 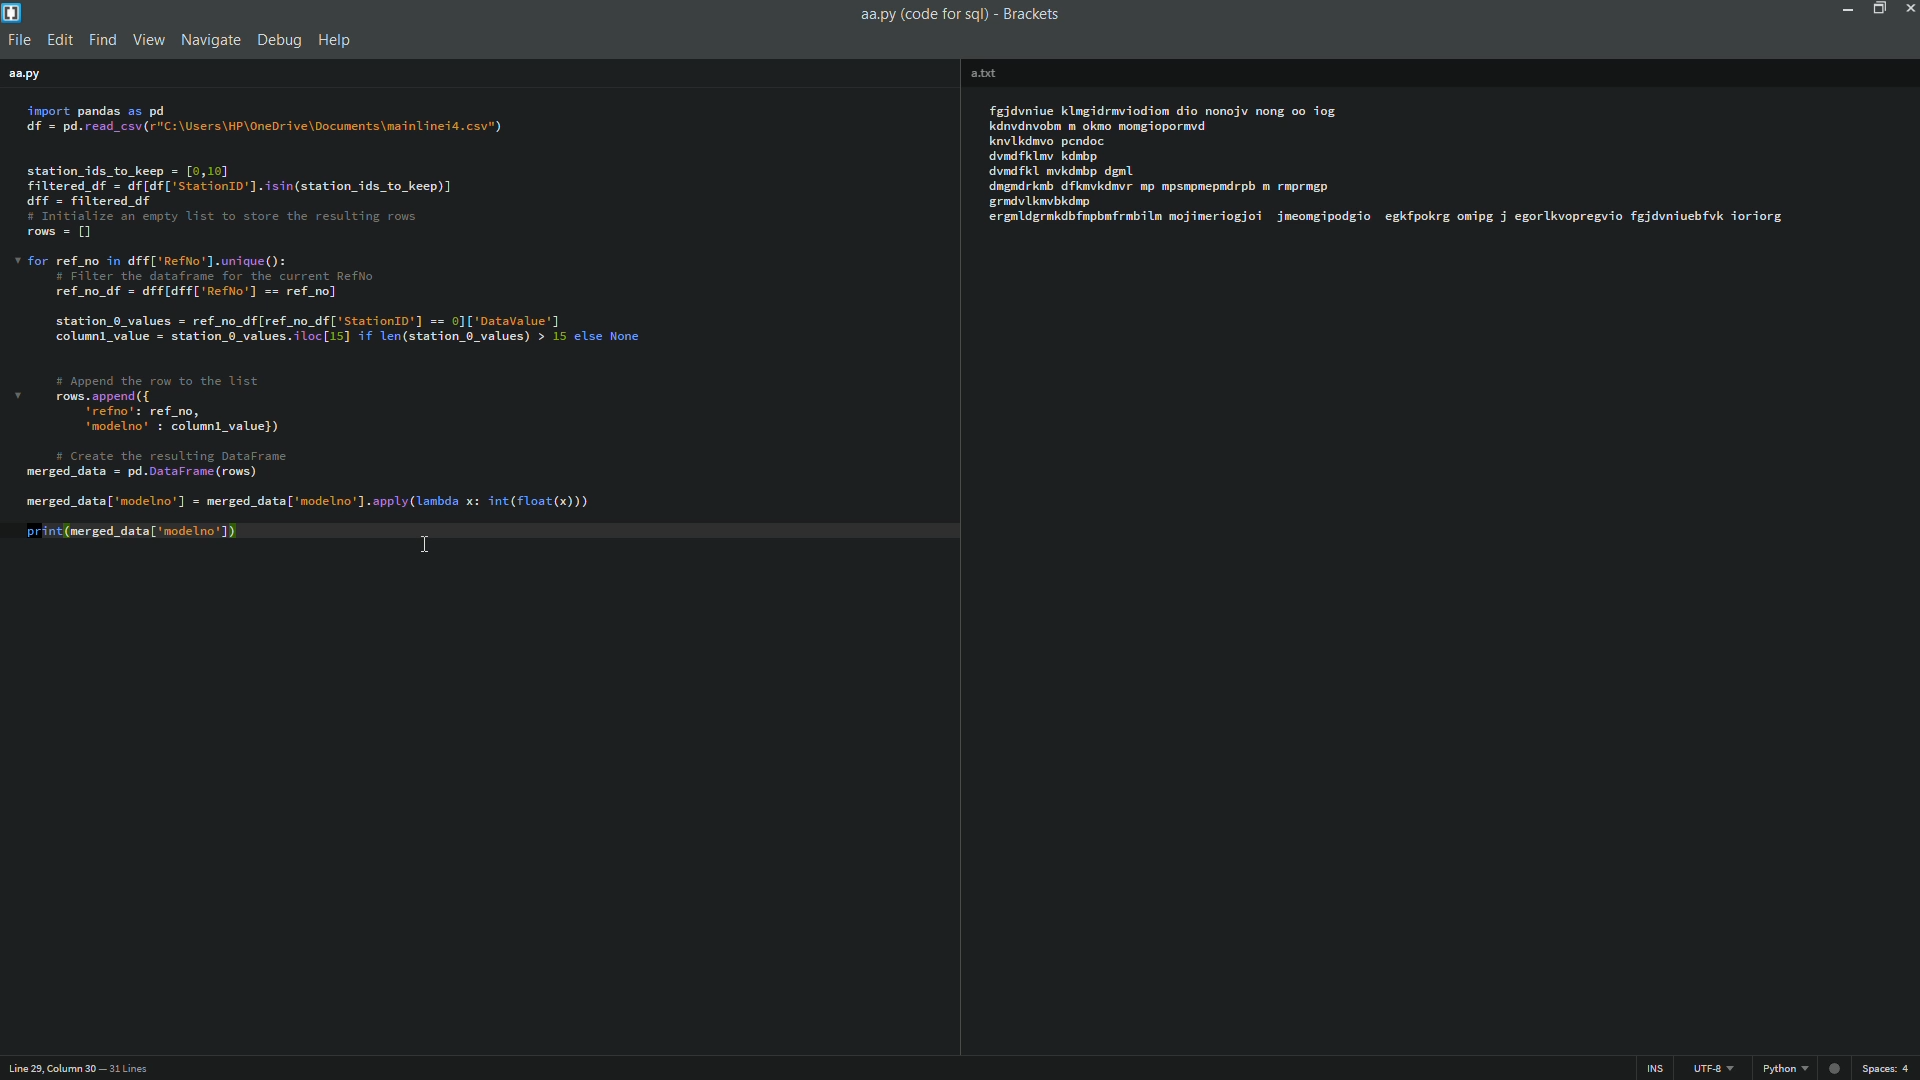 I want to click on maximize, so click(x=1879, y=9).